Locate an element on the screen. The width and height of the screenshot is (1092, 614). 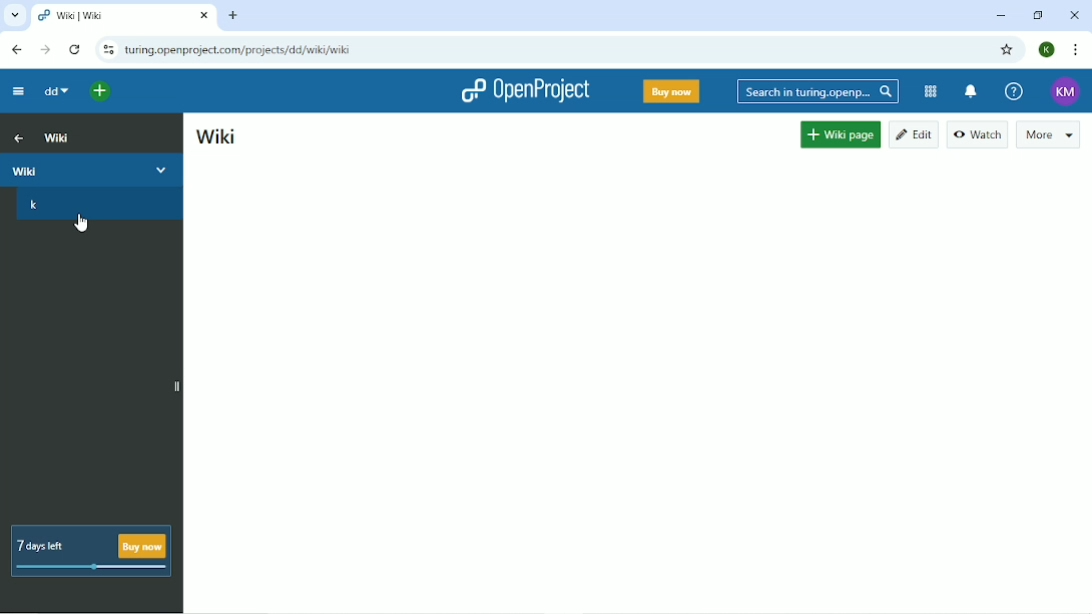
New tab is located at coordinates (235, 15).